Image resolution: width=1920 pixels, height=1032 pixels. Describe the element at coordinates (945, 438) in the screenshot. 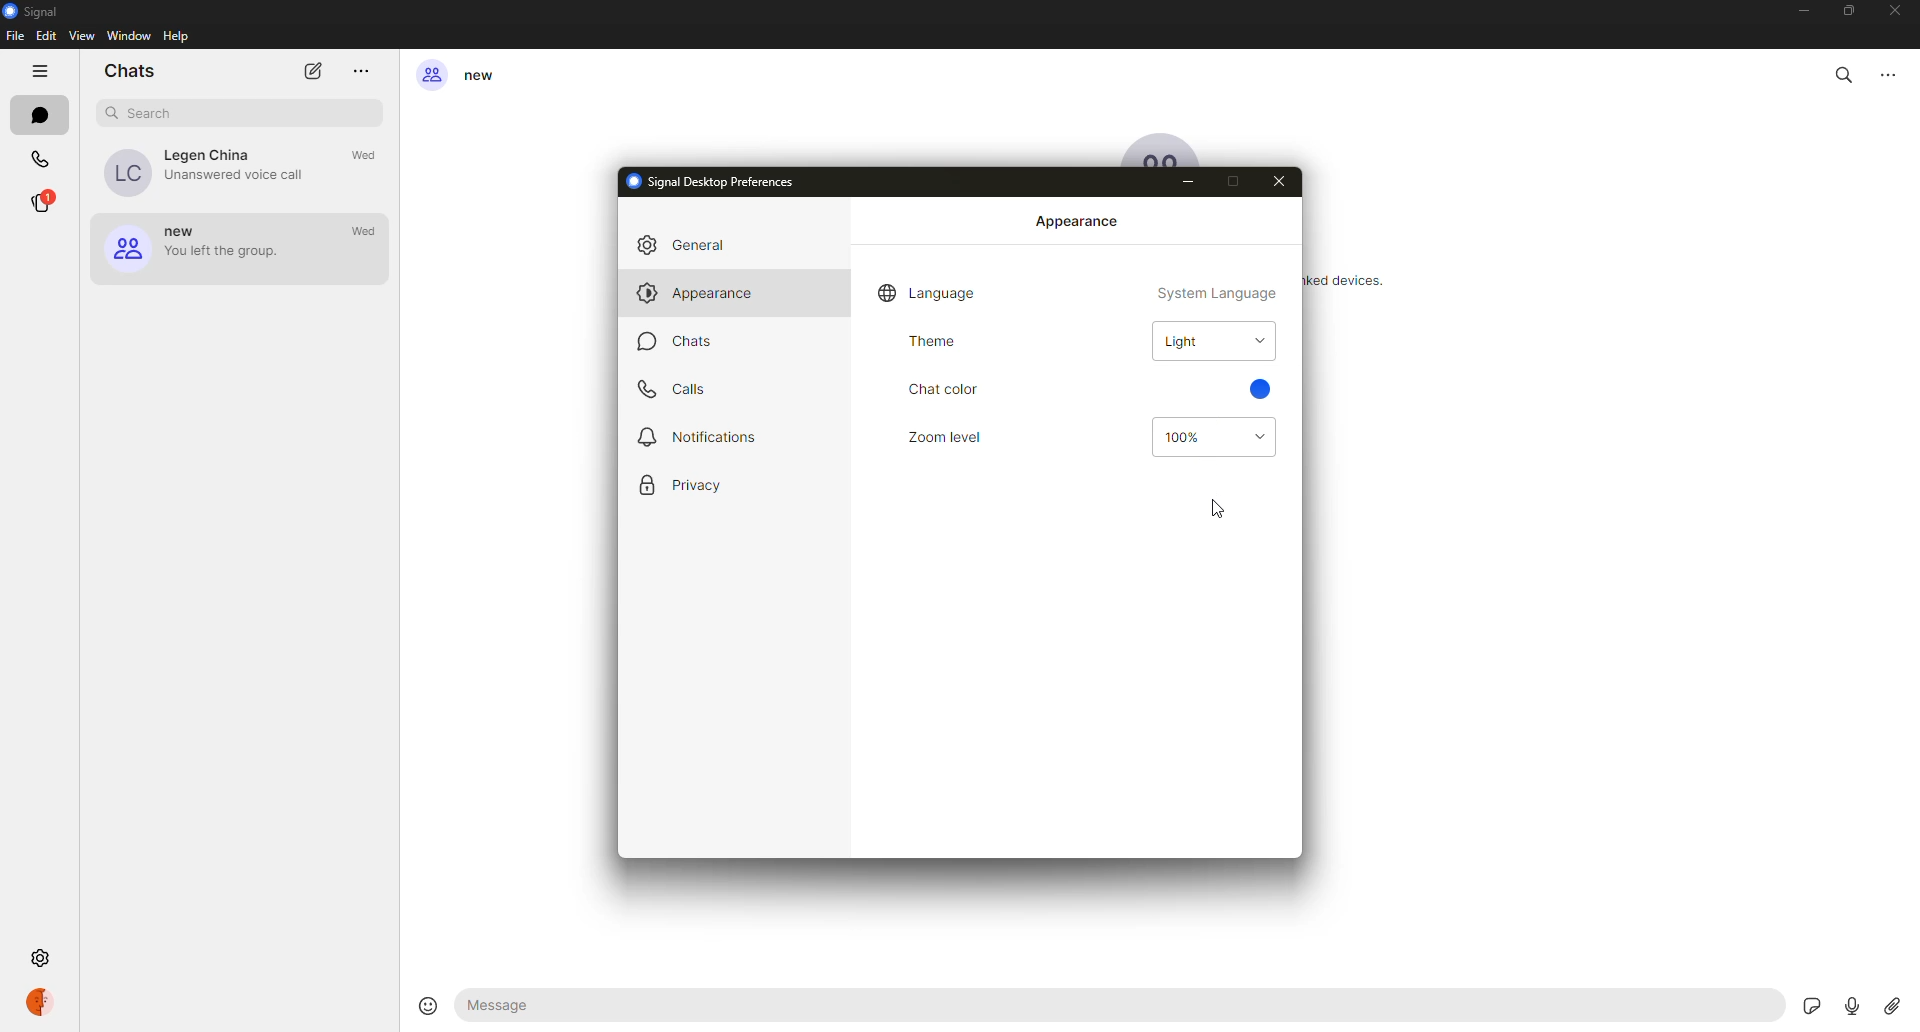

I see `zoom level` at that location.